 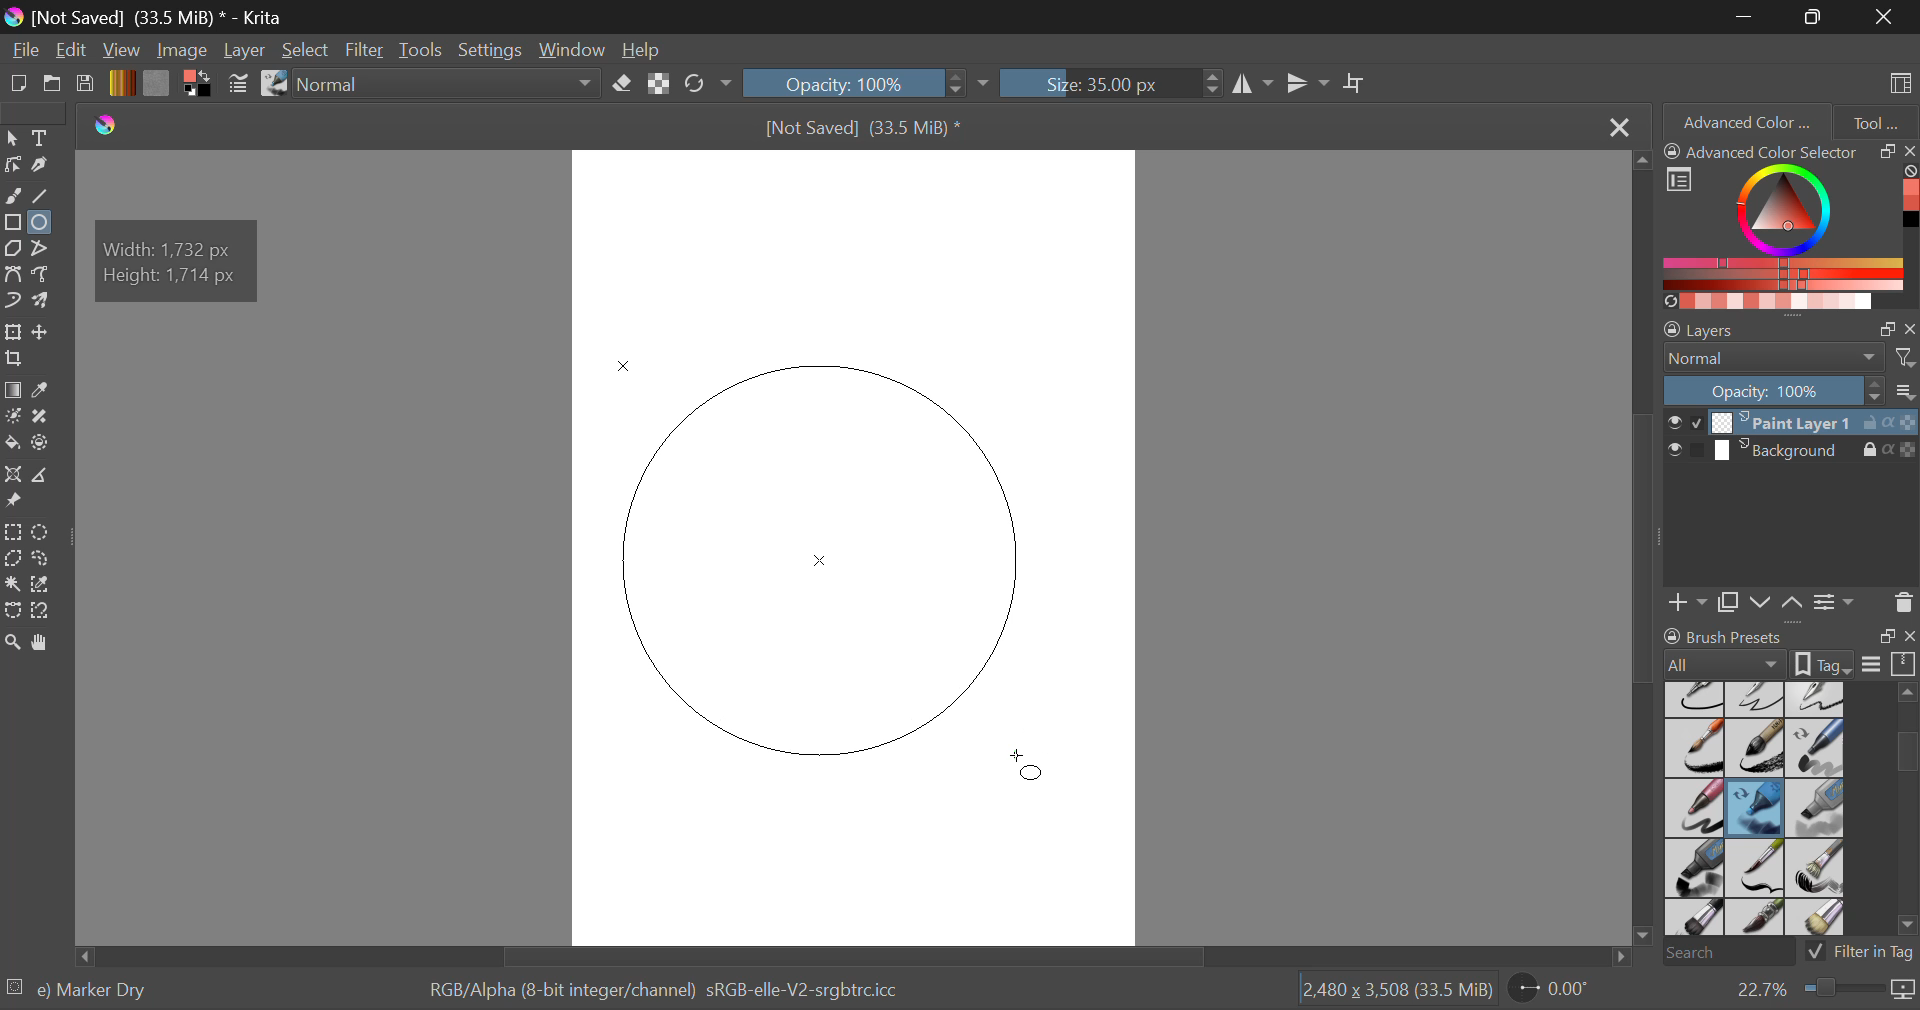 I want to click on Scroll Bar, so click(x=1646, y=552).